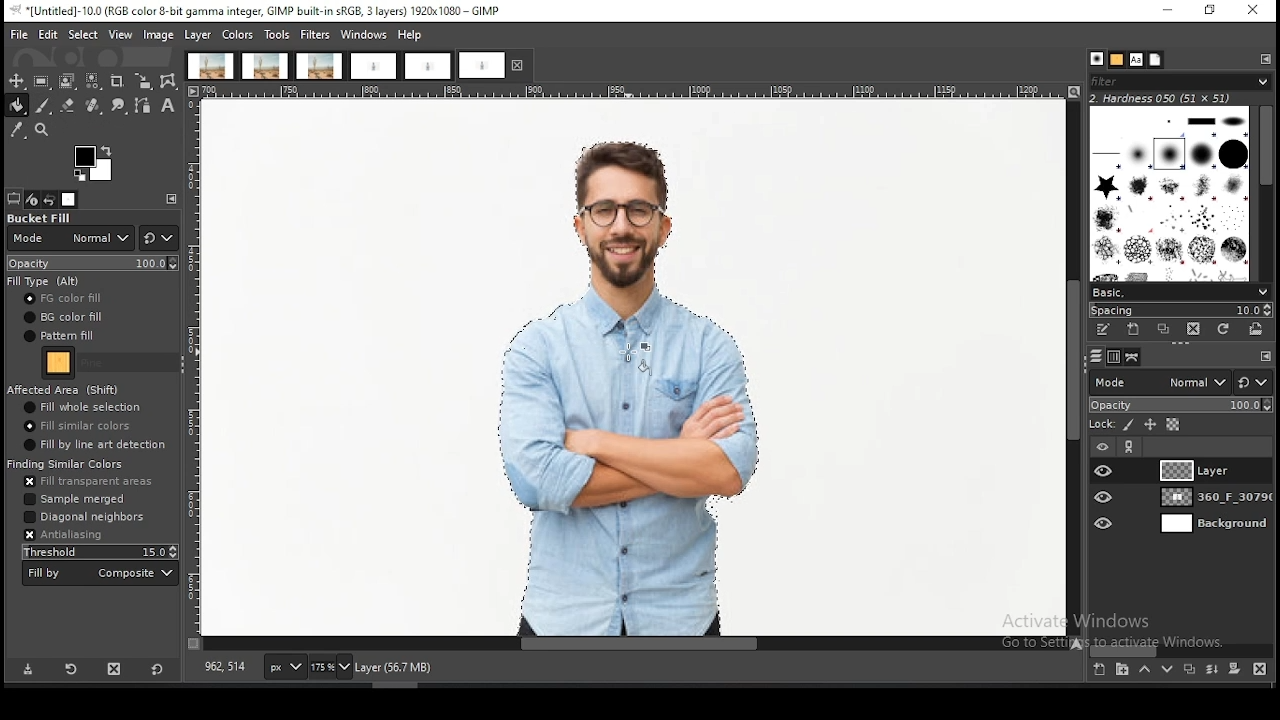 The width and height of the screenshot is (1280, 720). I want to click on crop tool, so click(117, 83).